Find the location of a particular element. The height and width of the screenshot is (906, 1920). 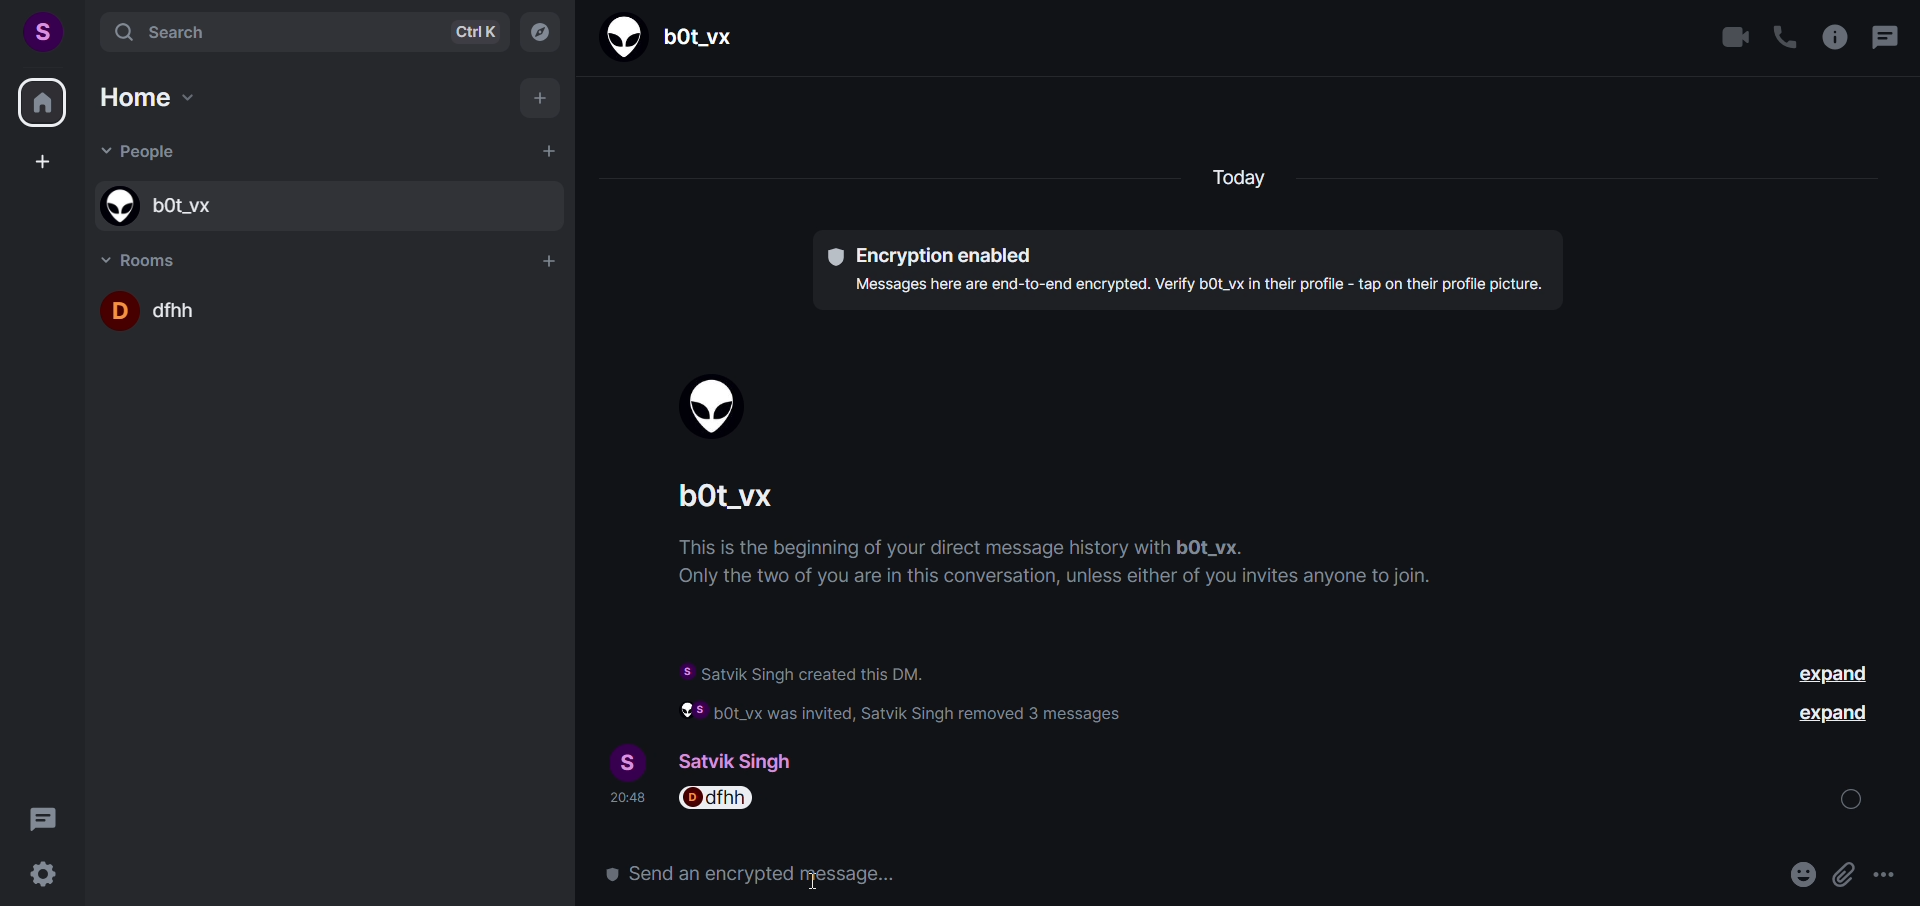

create space is located at coordinates (41, 163).